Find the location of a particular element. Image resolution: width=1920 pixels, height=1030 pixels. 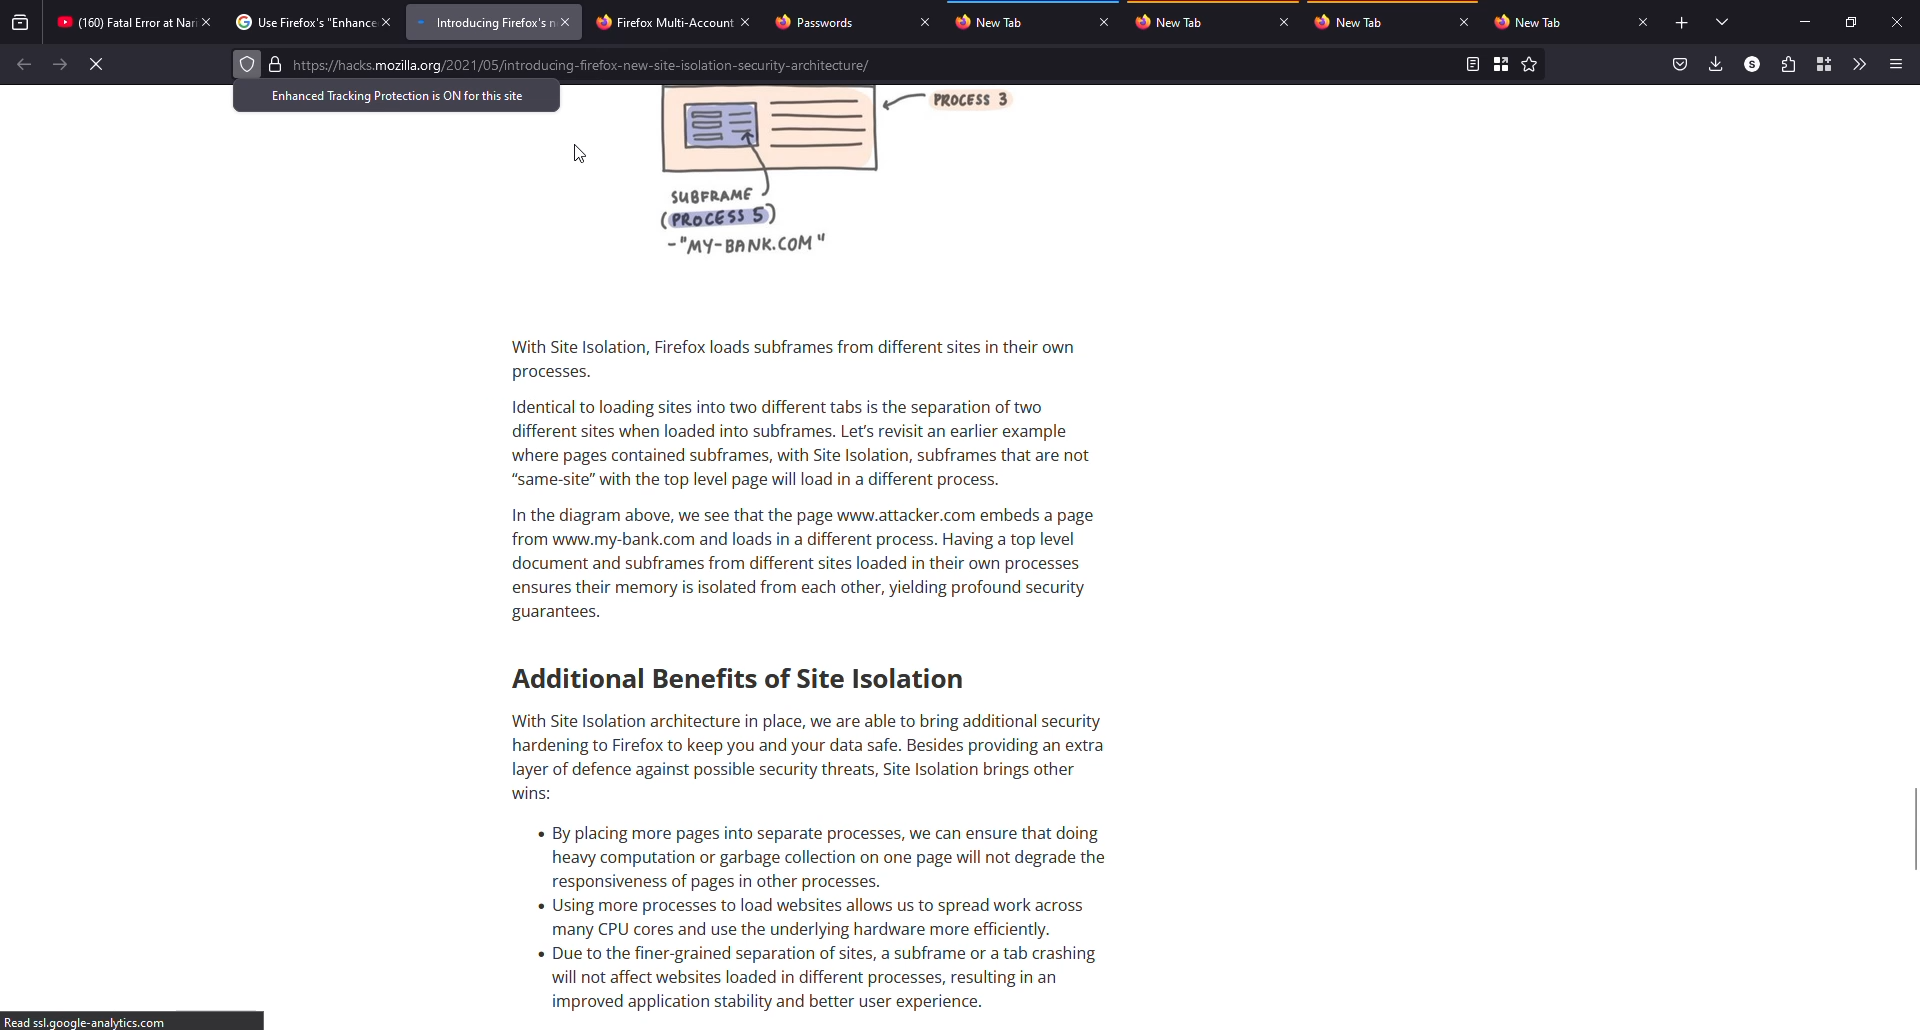

website description is located at coordinates (820, 607).